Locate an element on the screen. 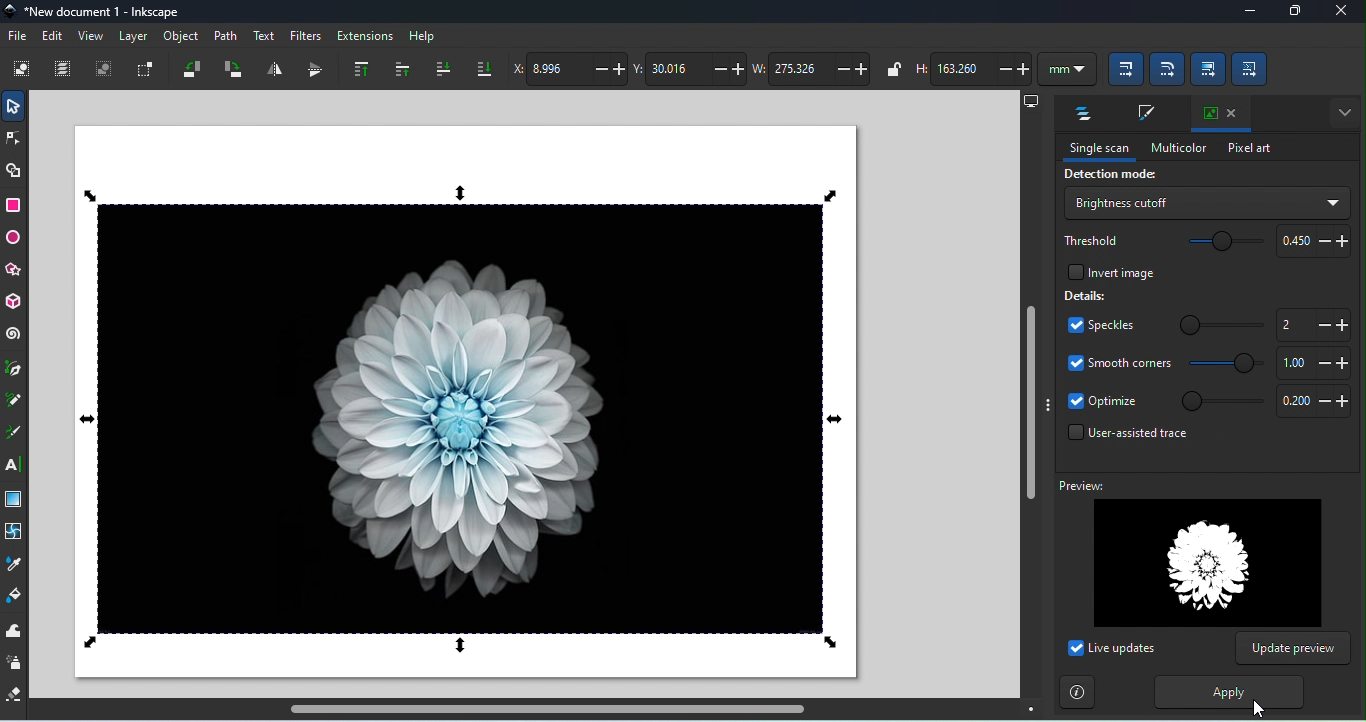 The image size is (1366, 722). Apply is located at coordinates (1227, 692).